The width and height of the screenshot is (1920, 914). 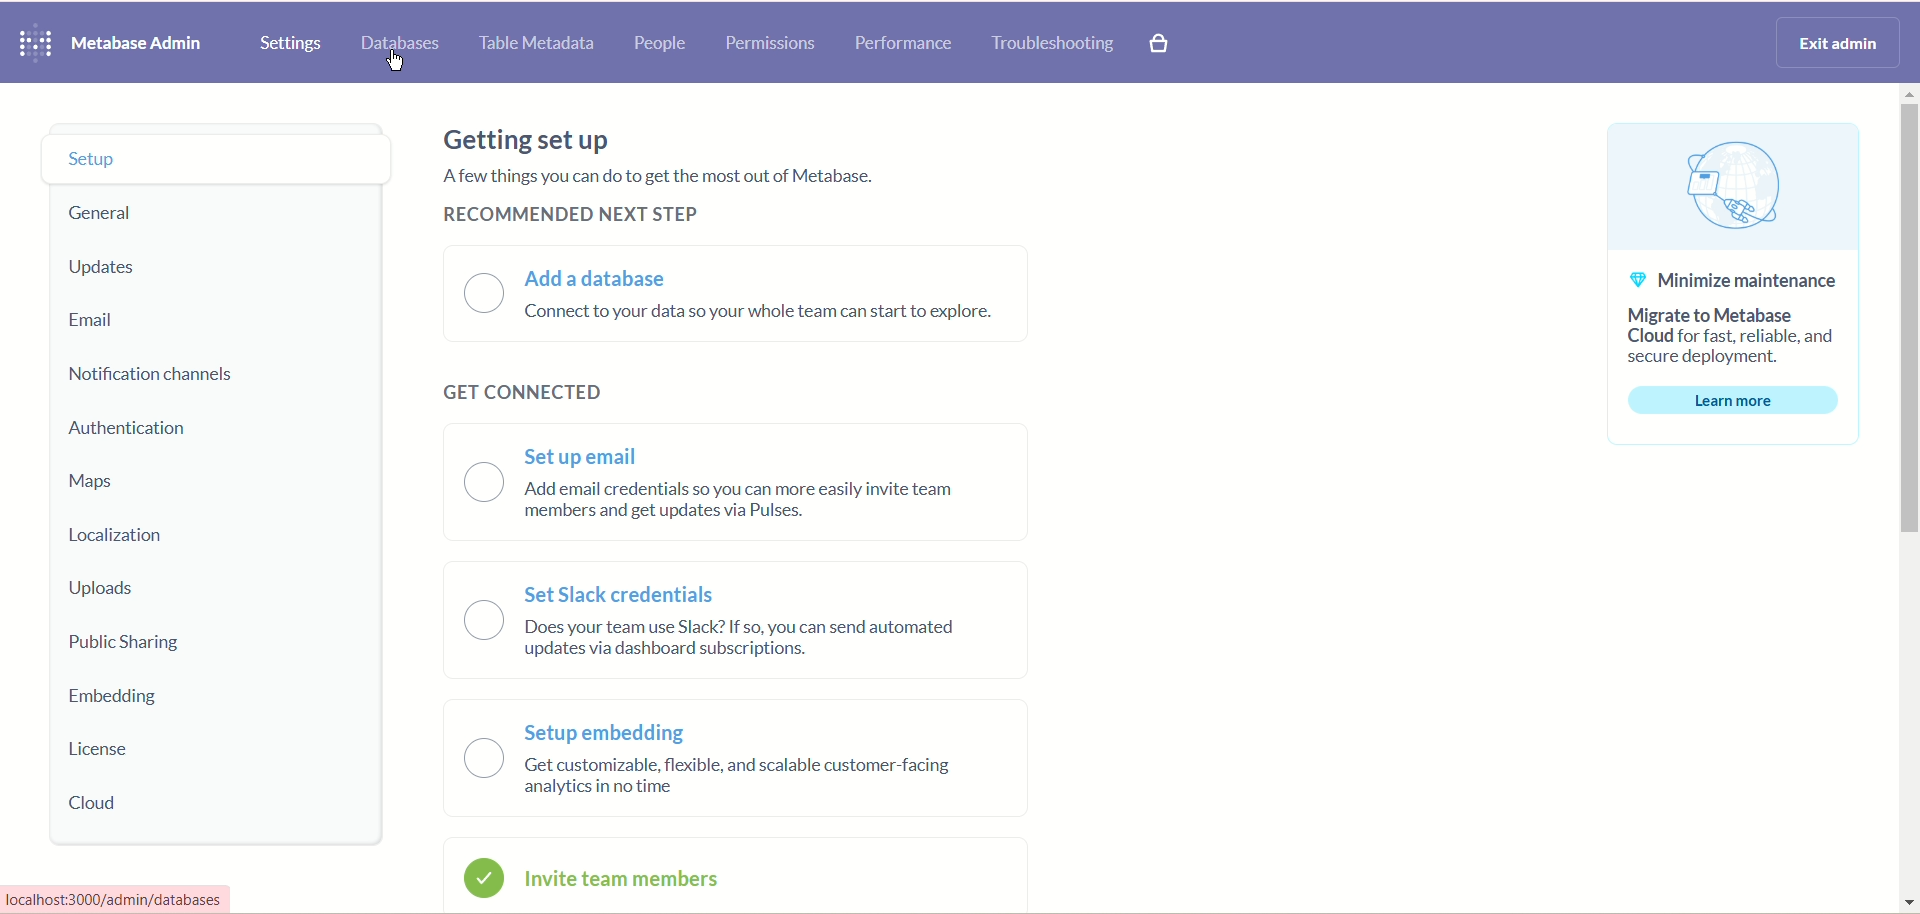 I want to click on databases, so click(x=401, y=45).